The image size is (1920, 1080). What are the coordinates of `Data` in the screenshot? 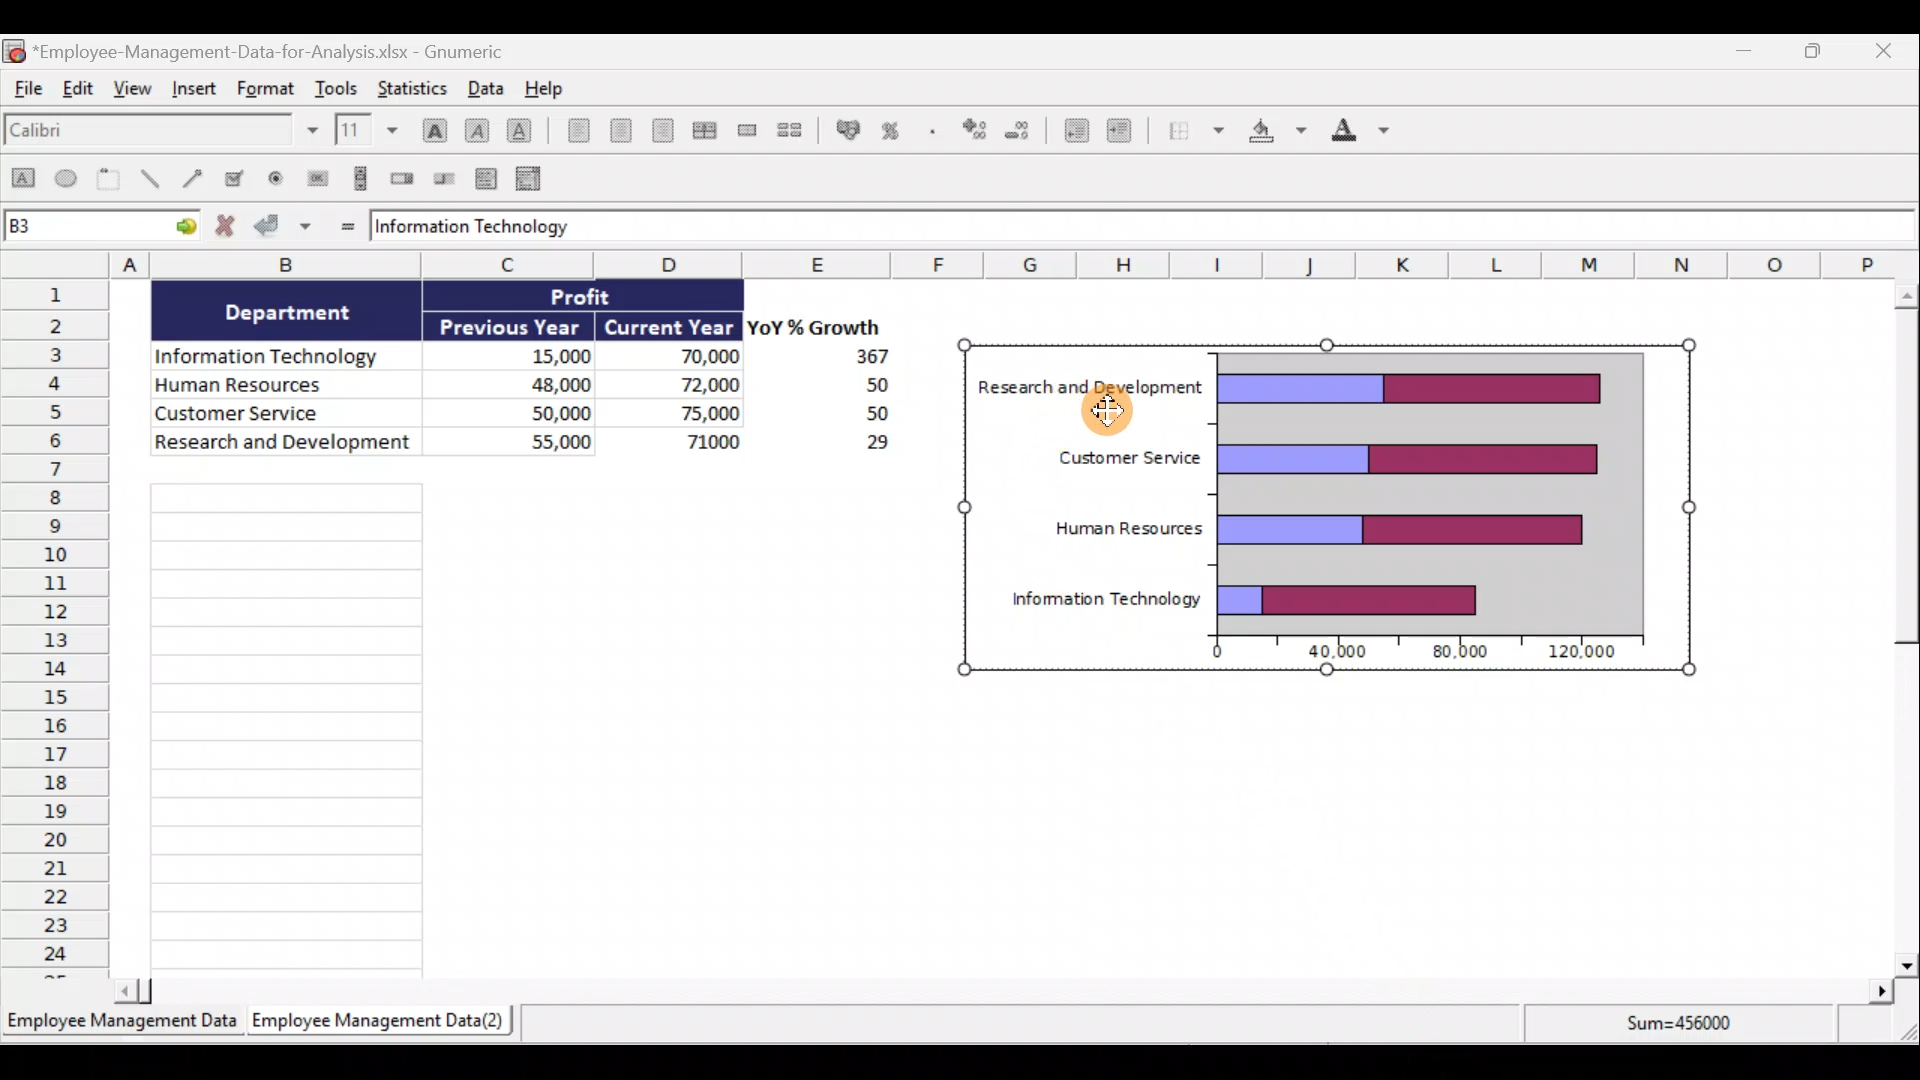 It's located at (484, 87).